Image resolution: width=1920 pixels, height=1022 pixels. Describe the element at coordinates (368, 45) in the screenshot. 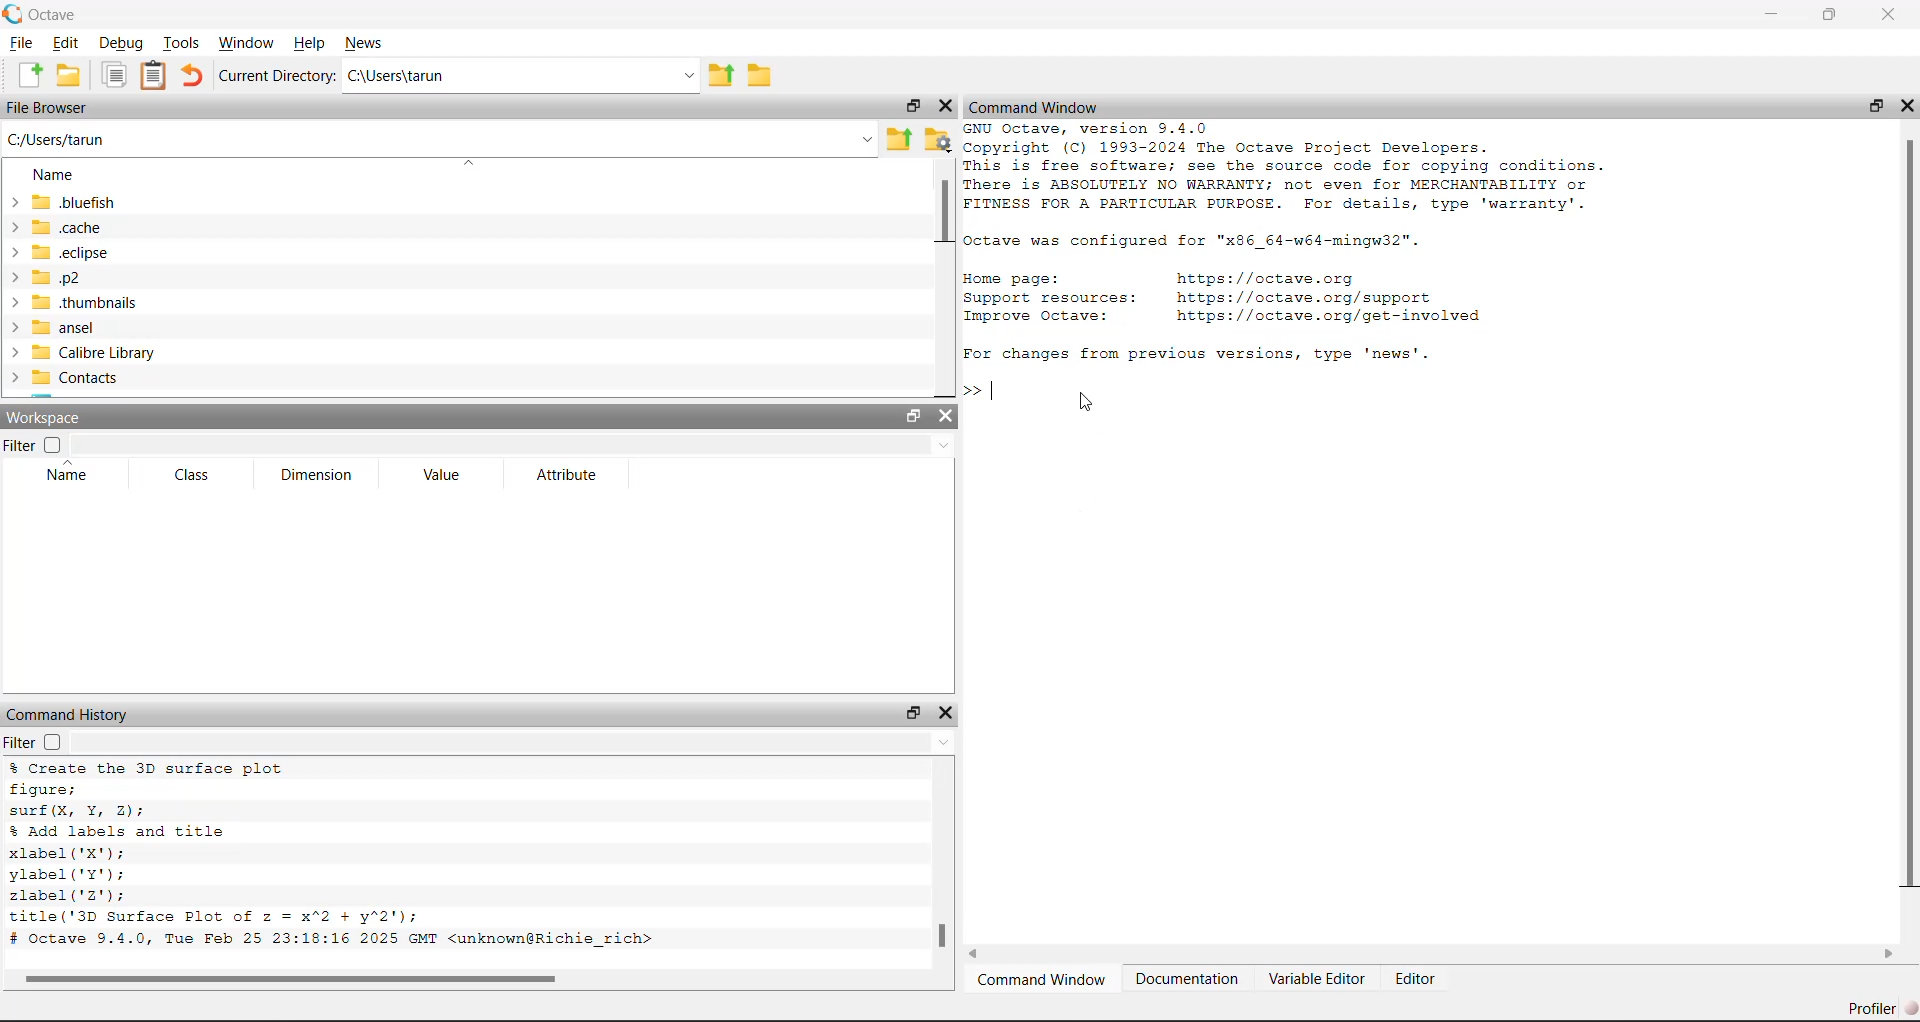

I see `News` at that location.